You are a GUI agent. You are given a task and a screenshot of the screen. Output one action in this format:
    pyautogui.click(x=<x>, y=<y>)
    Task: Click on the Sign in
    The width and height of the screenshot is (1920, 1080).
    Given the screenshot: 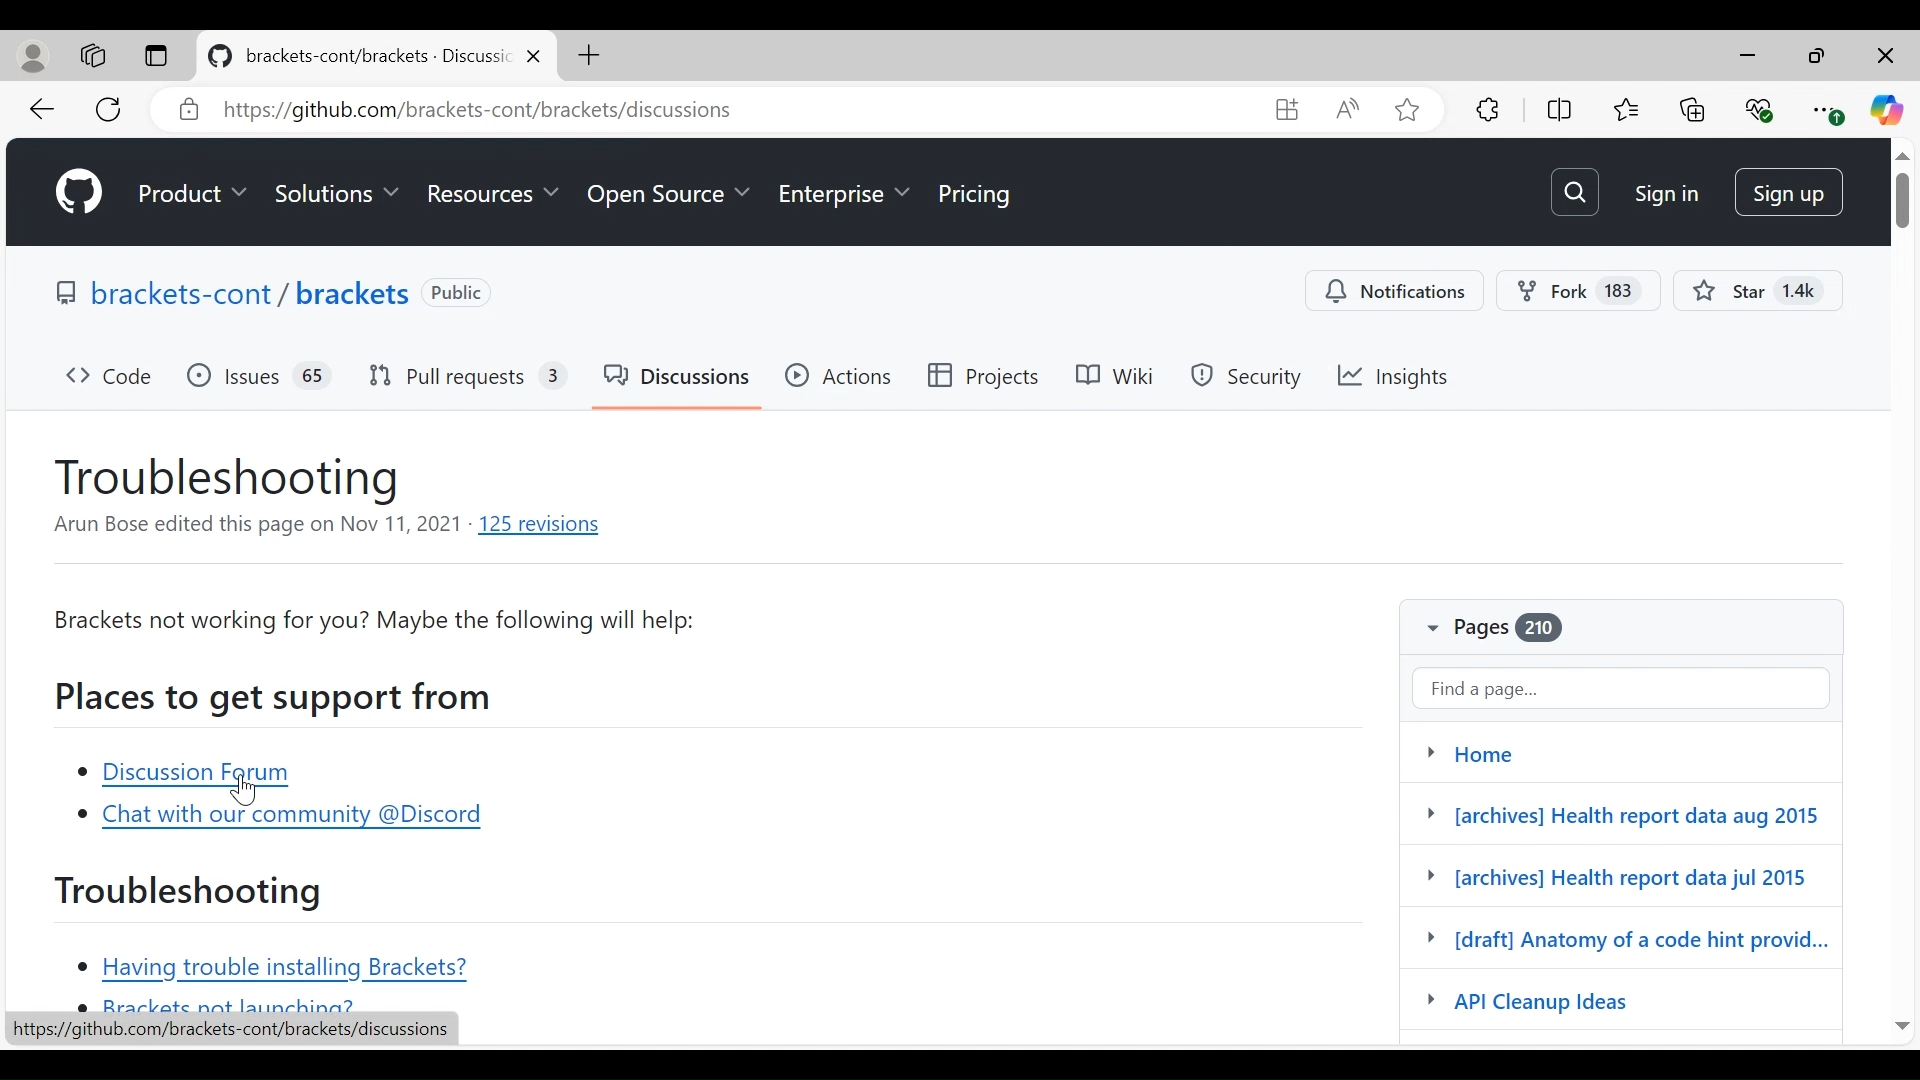 What is the action you would take?
    pyautogui.click(x=1663, y=193)
    